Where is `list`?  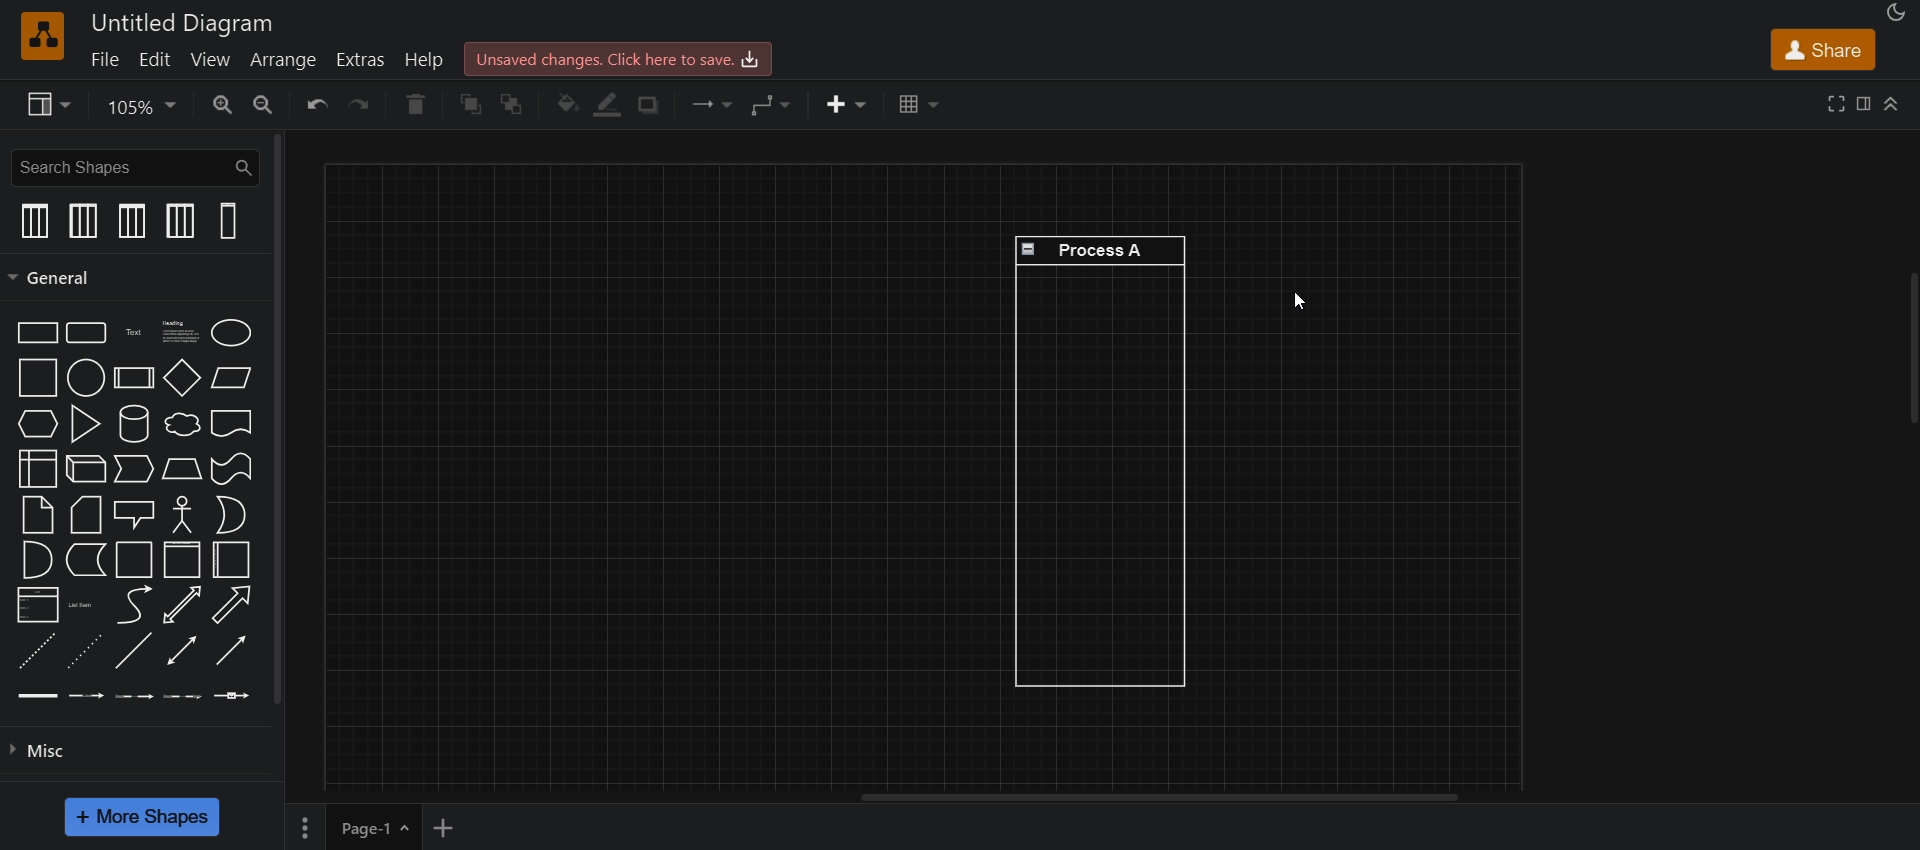
list is located at coordinates (34, 605).